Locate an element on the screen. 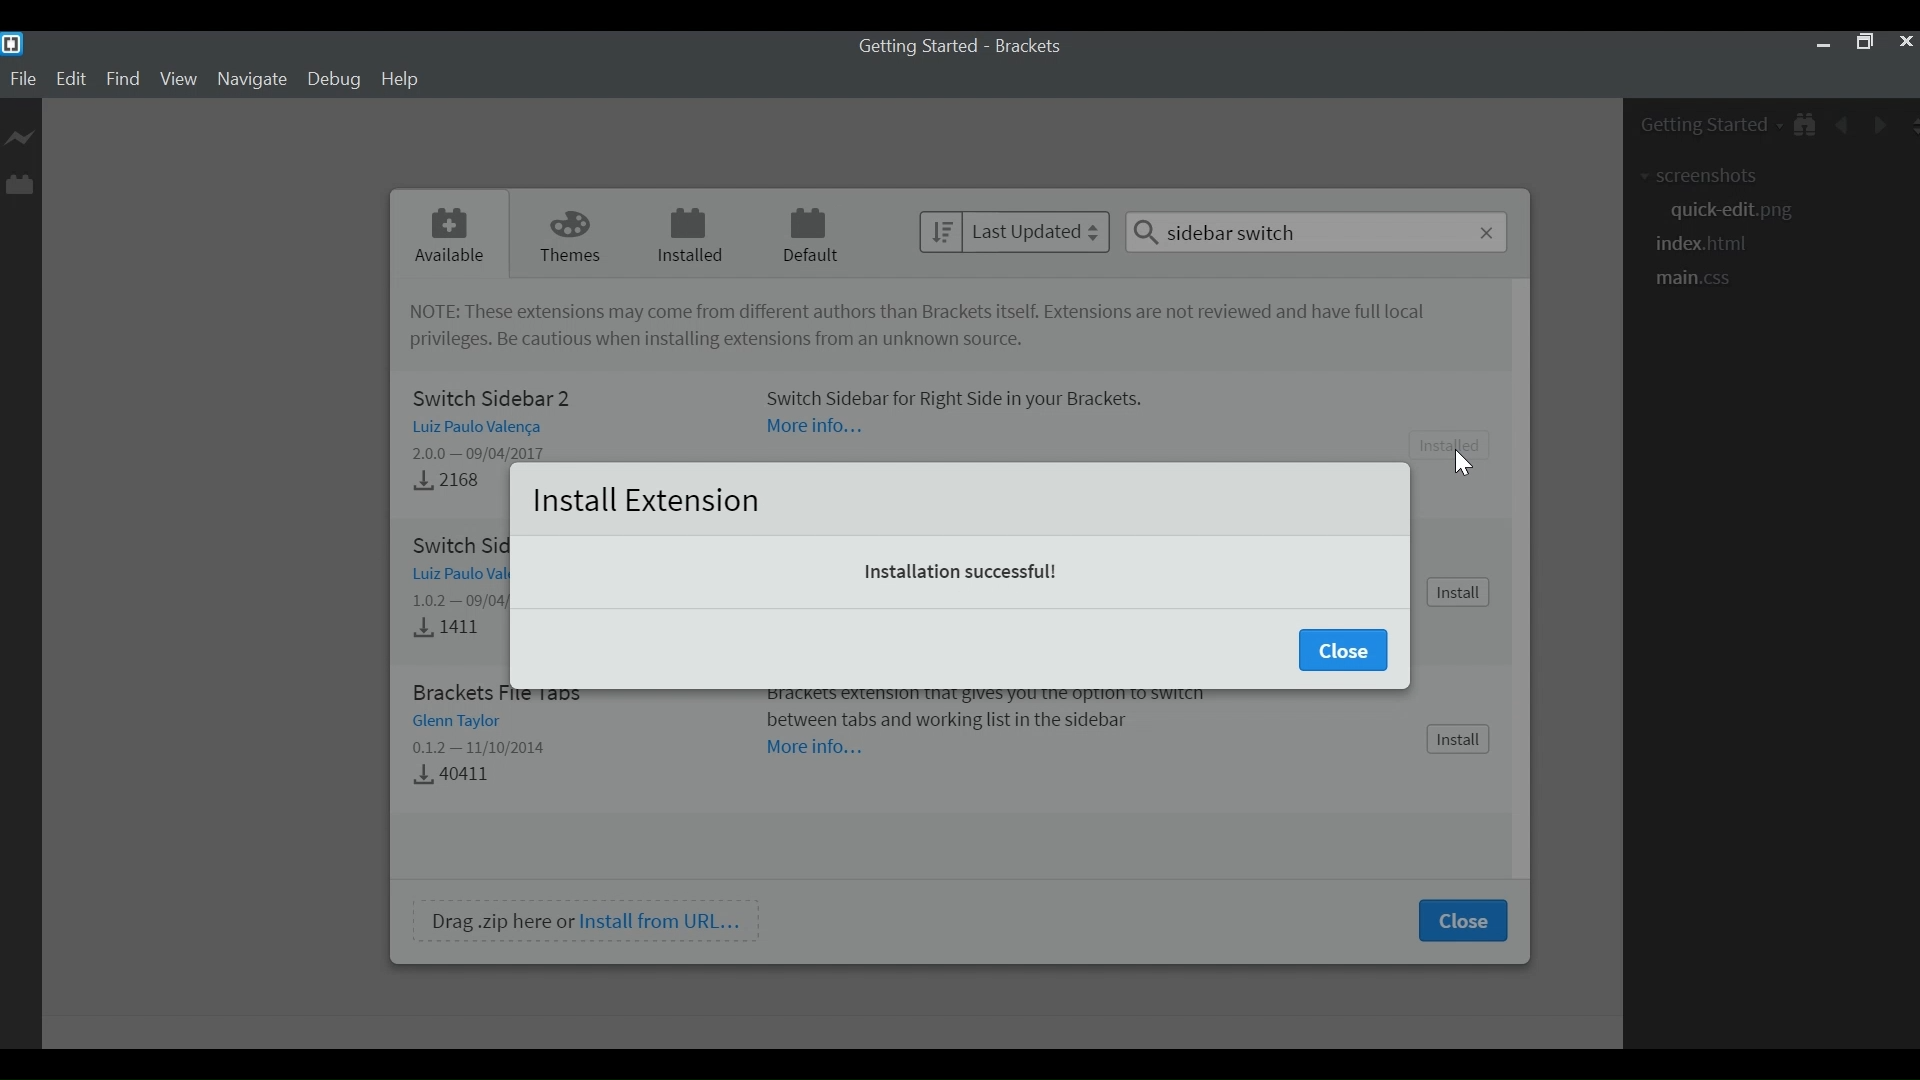 This screenshot has width=1920, height=1080. Version - Date Released is located at coordinates (485, 748).